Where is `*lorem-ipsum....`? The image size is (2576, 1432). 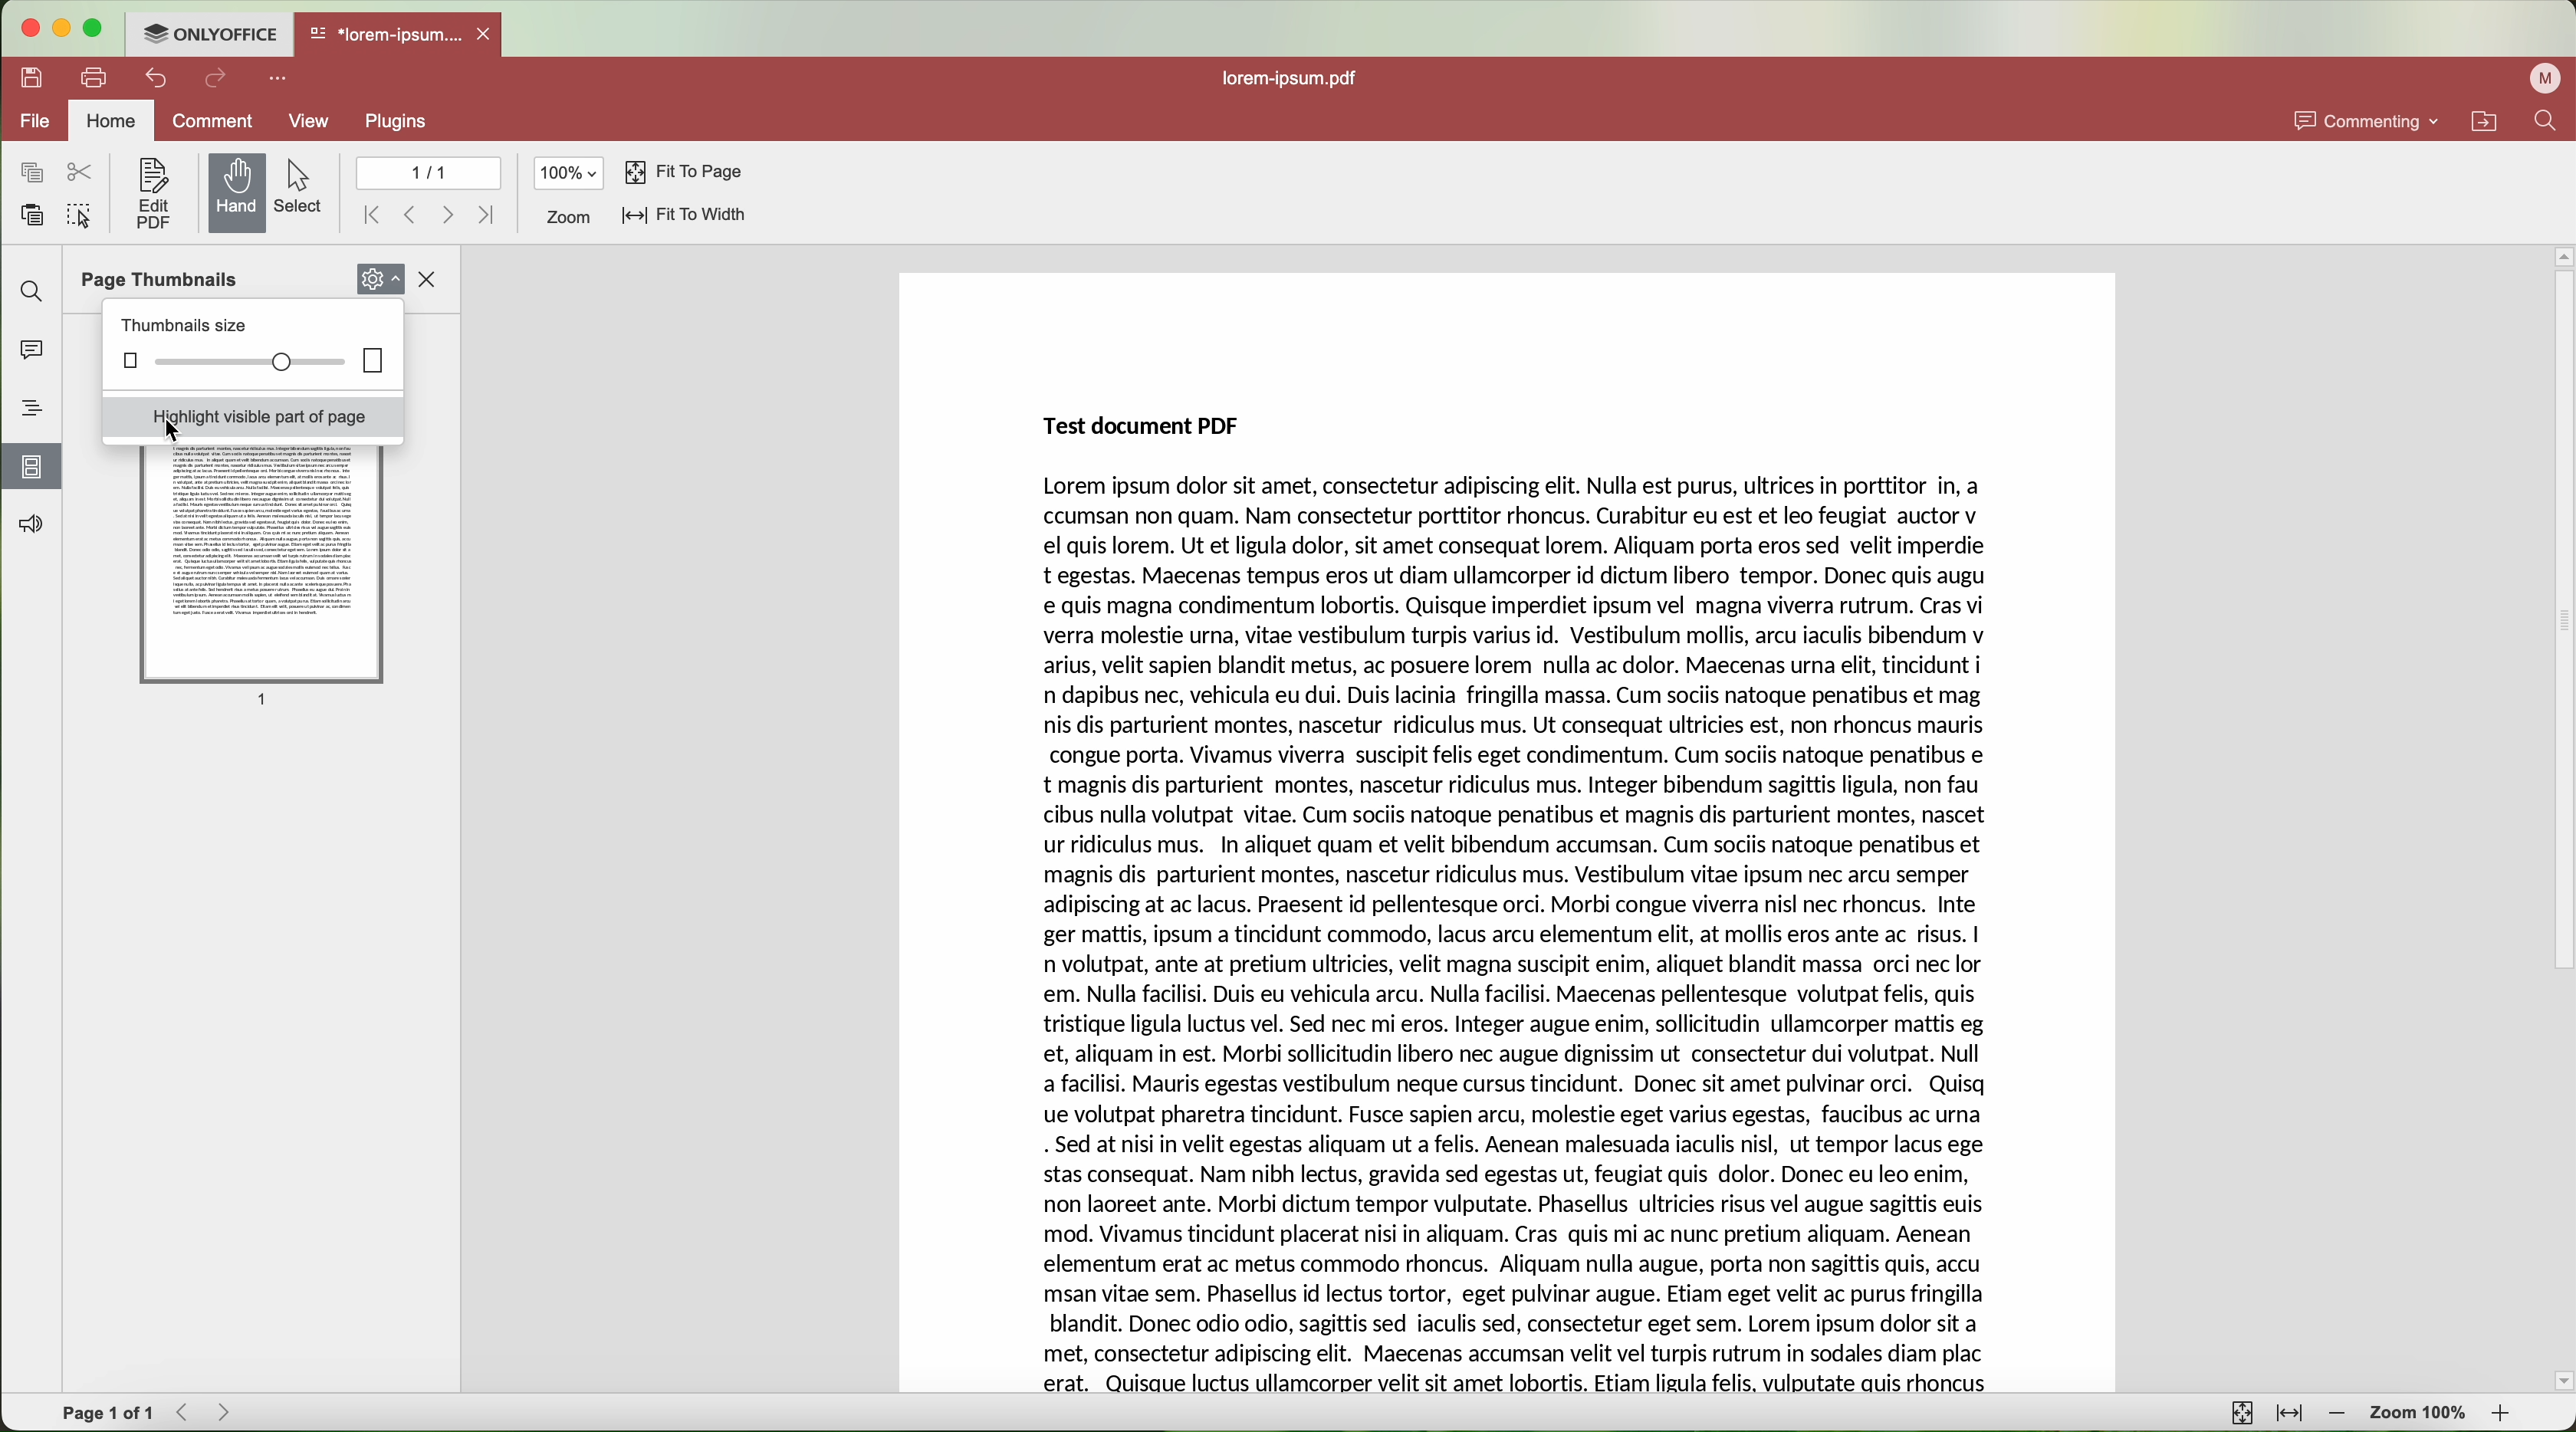
*lorem-ipsum.... is located at coordinates (387, 32).